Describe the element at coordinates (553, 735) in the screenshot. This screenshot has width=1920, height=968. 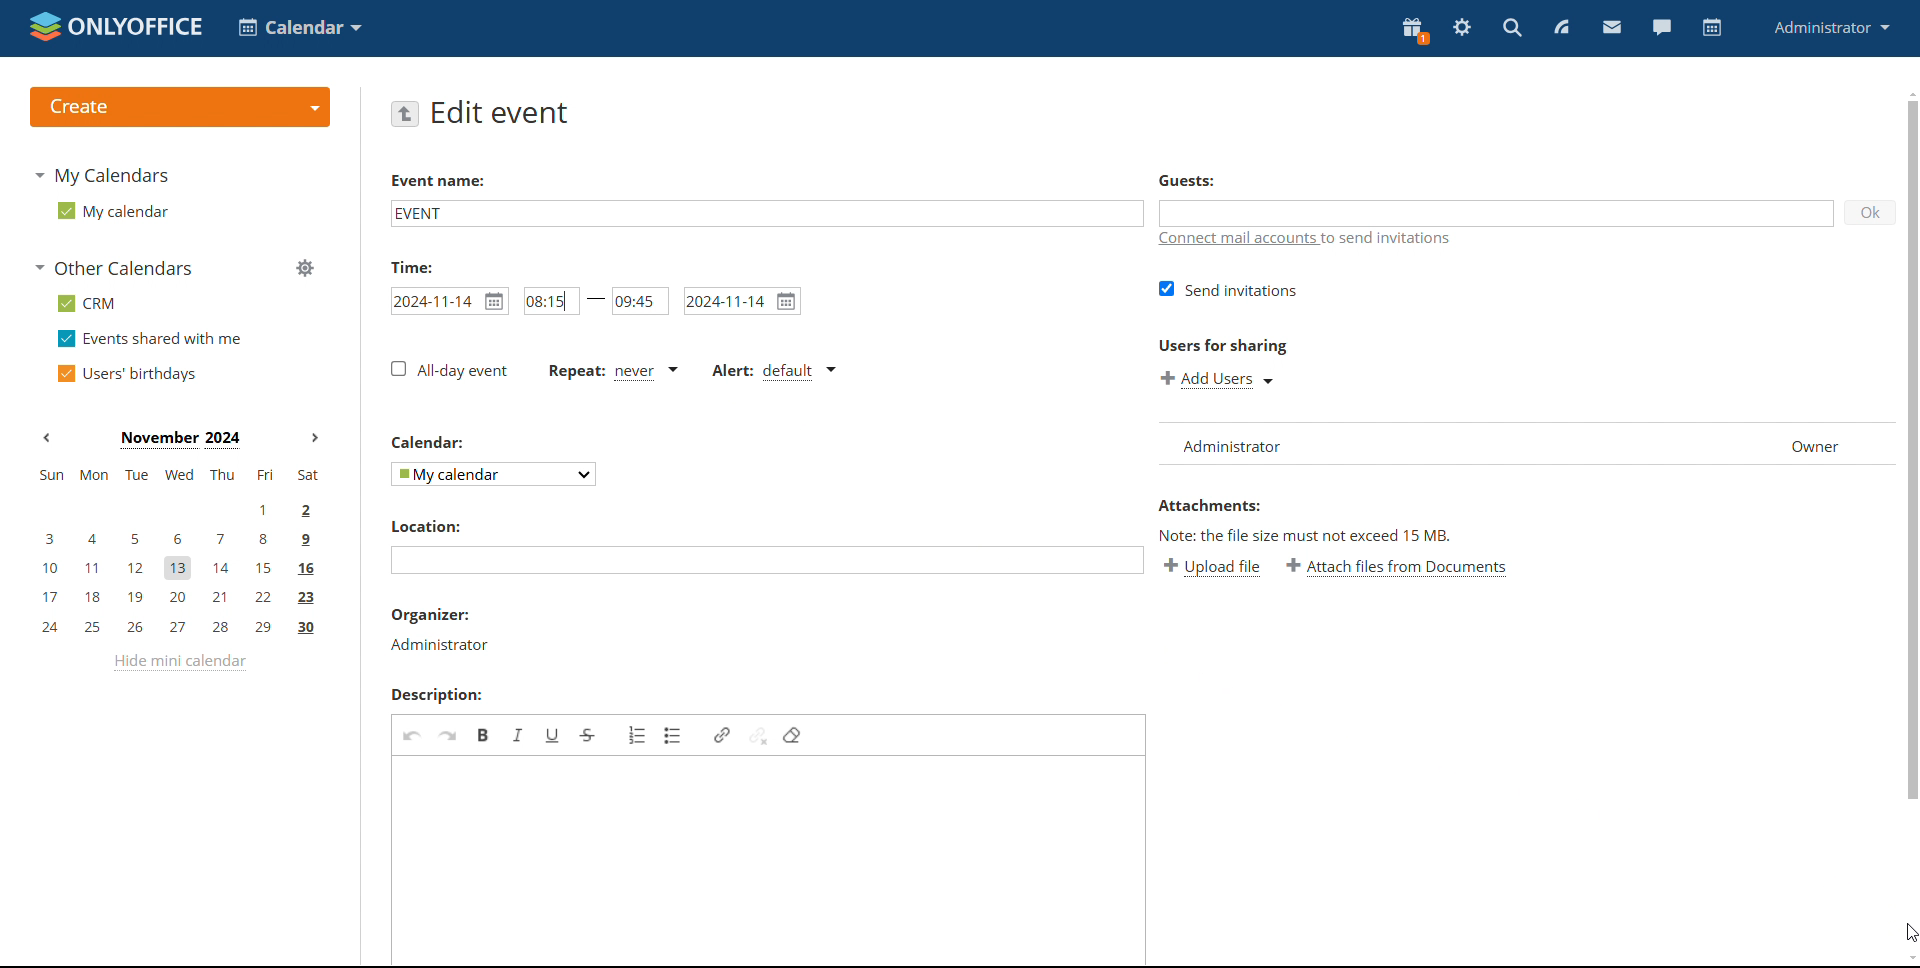
I see `underline` at that location.